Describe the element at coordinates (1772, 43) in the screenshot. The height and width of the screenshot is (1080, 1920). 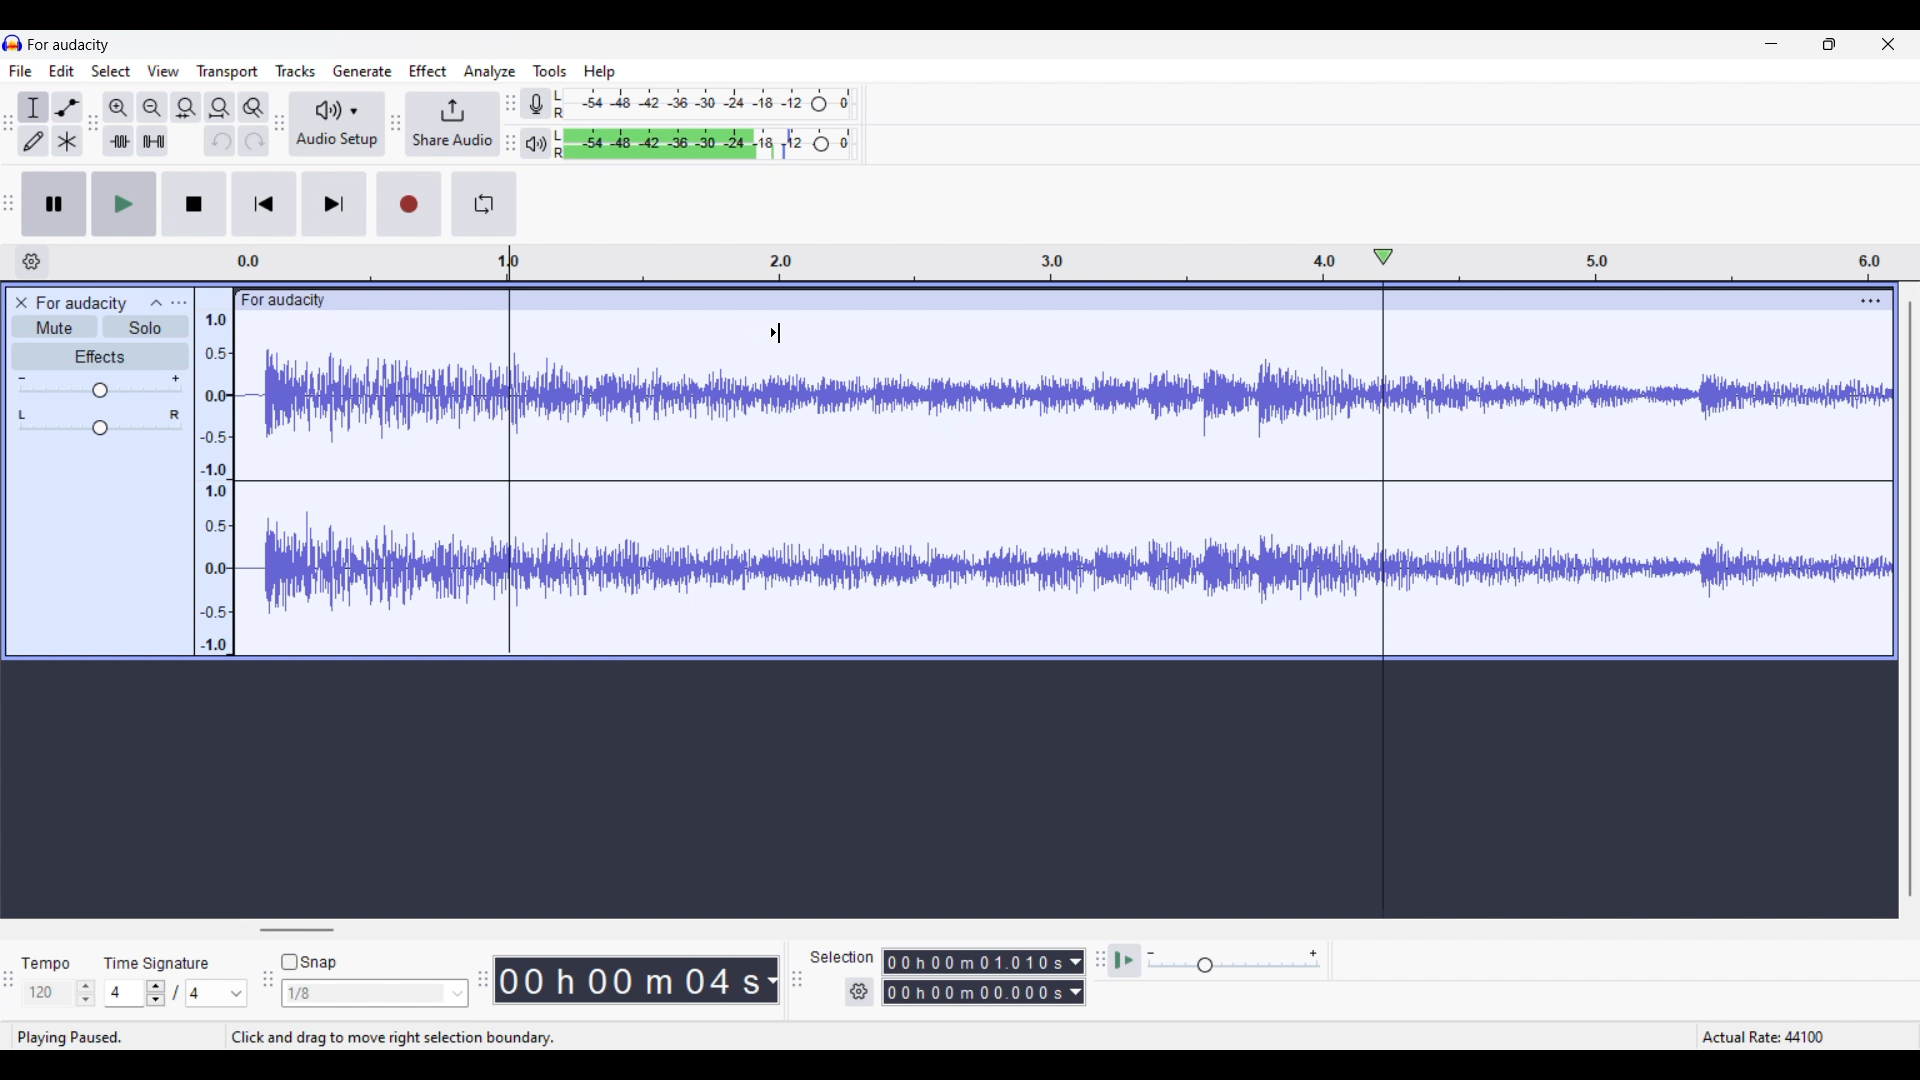
I see `Minimize` at that location.